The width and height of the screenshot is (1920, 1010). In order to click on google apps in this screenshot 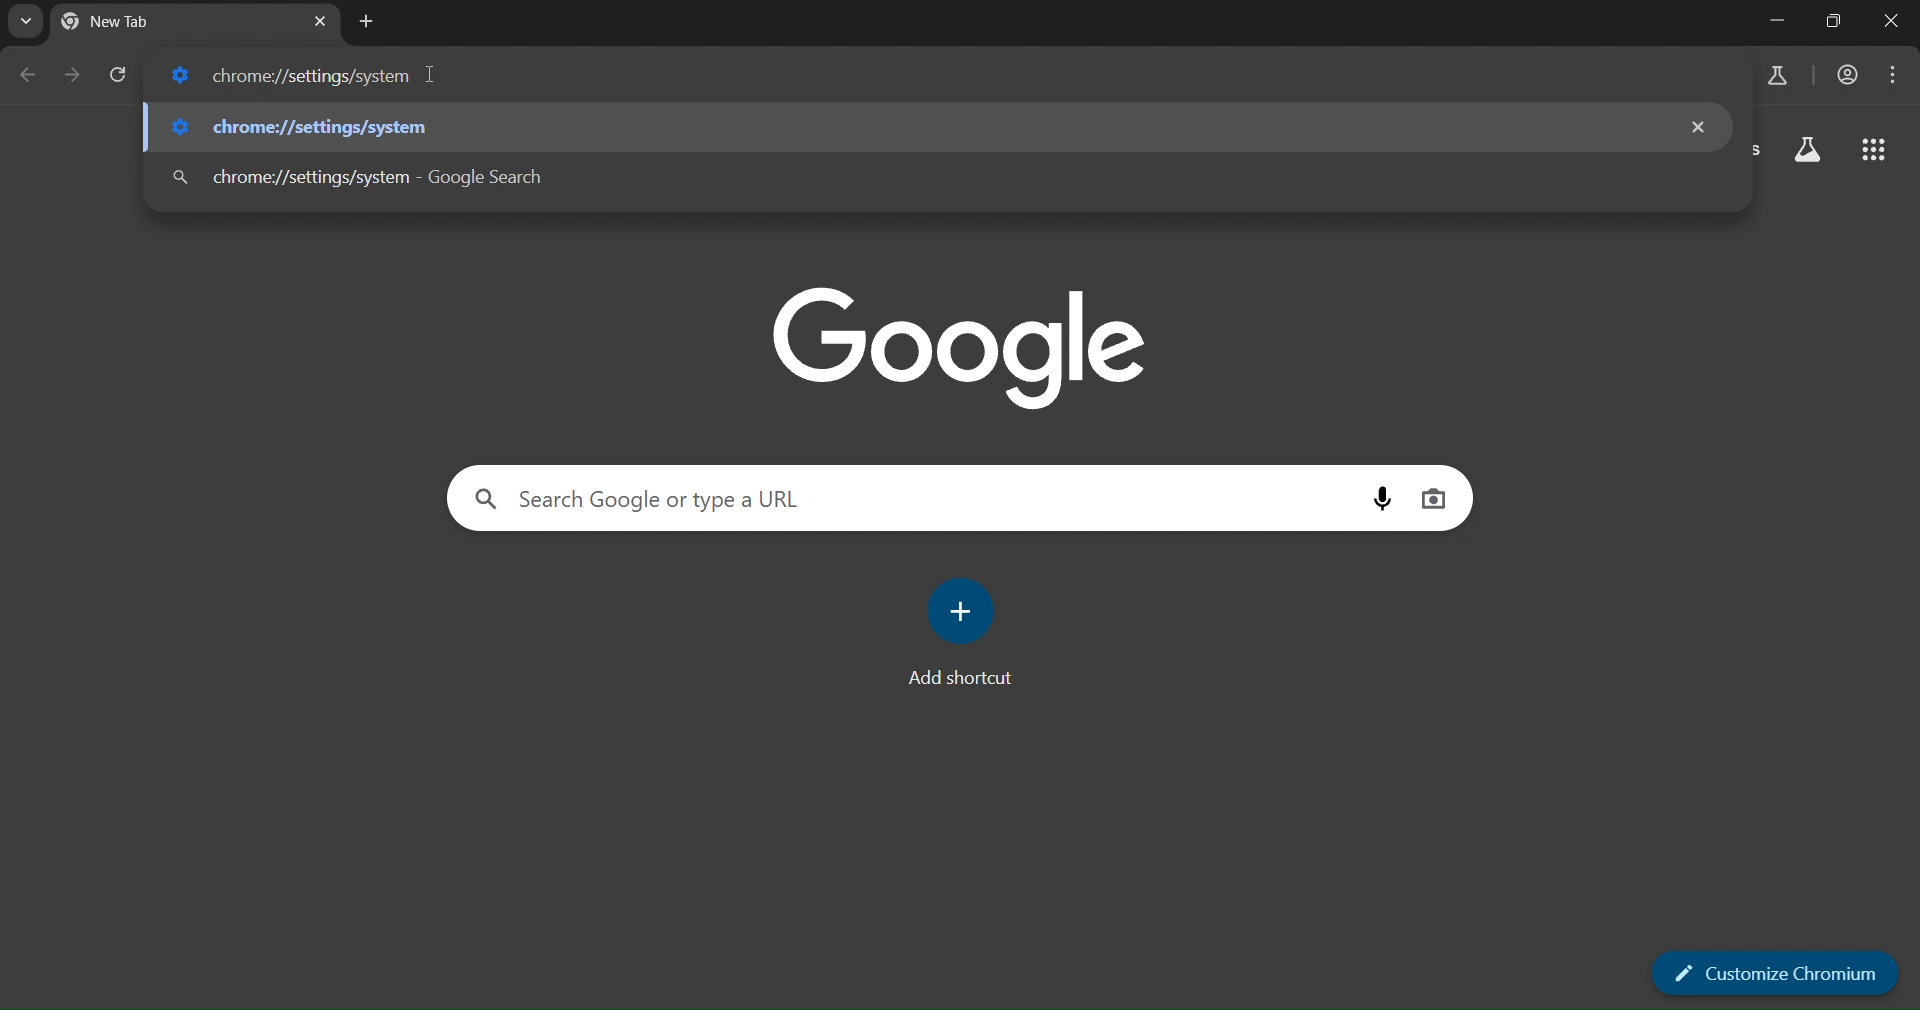, I will do `click(1878, 150)`.